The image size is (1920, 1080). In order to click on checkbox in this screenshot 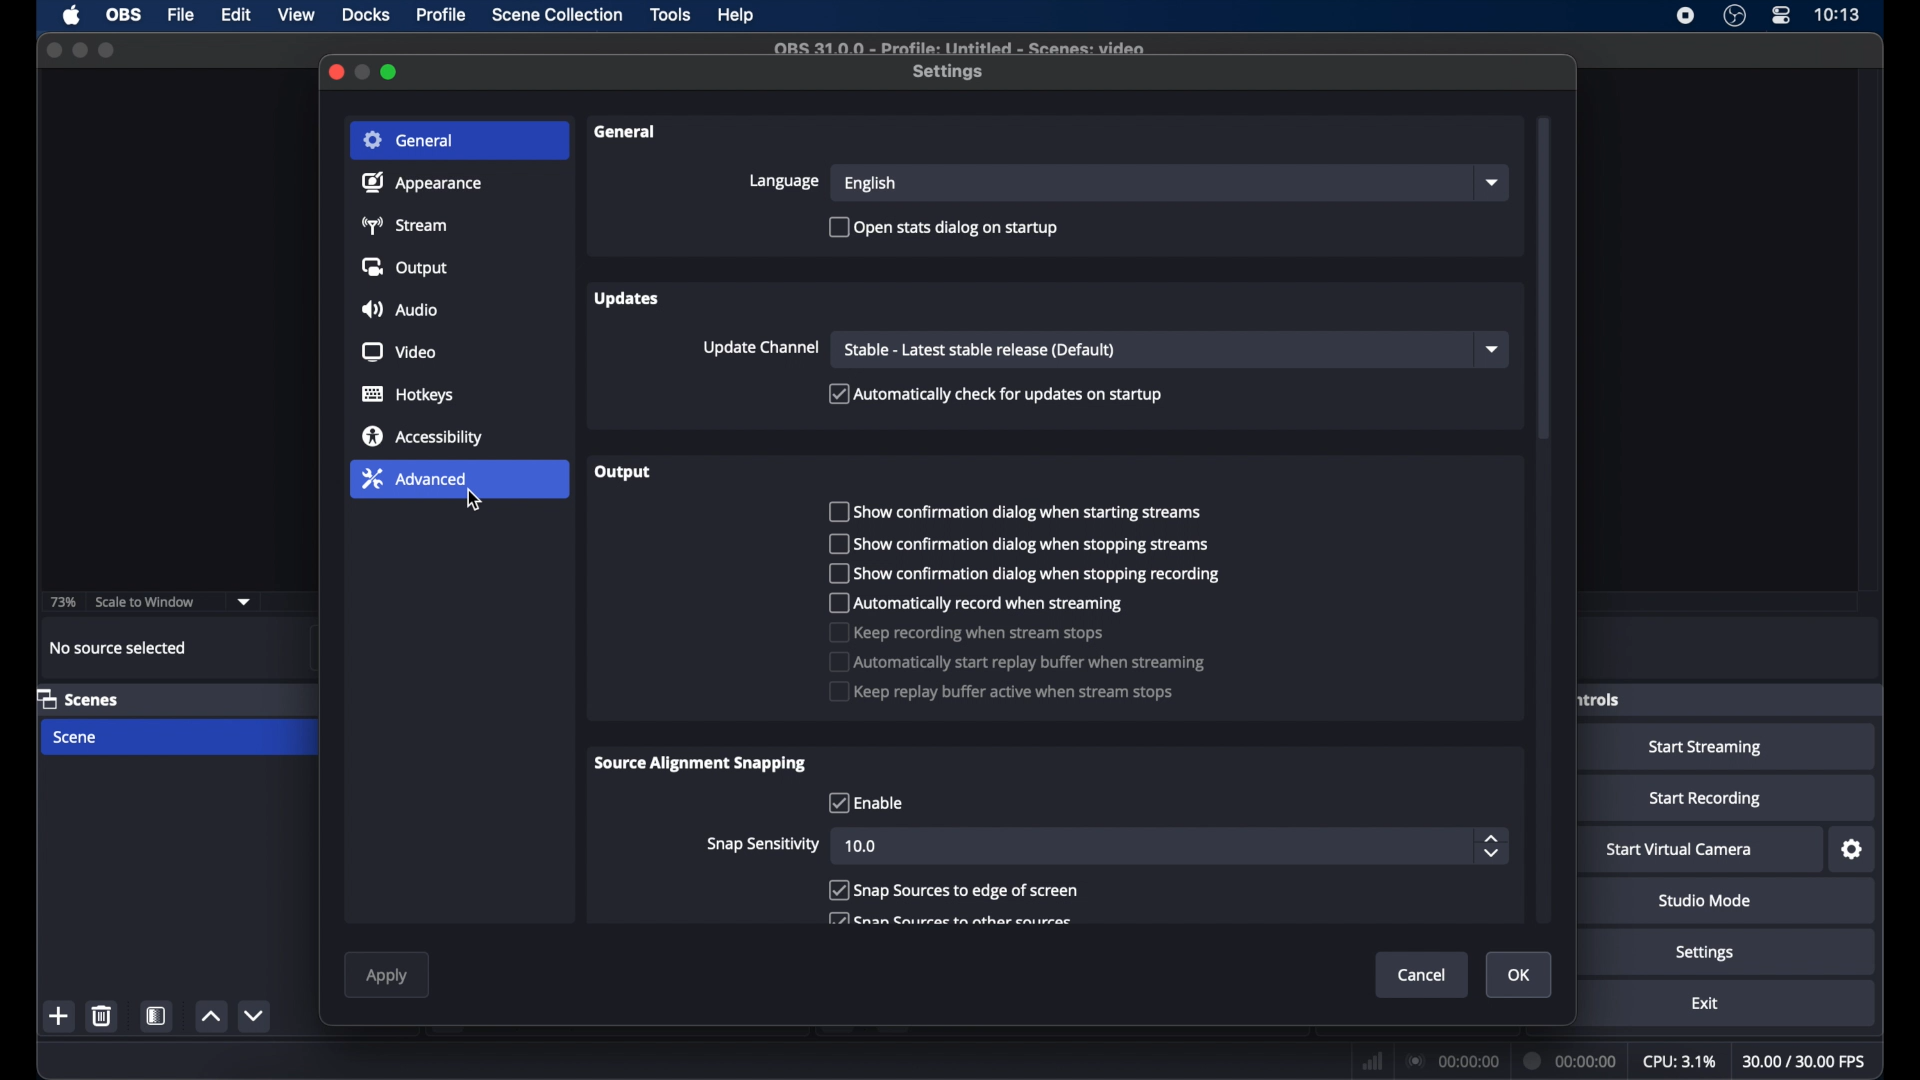, I will do `click(1015, 511)`.